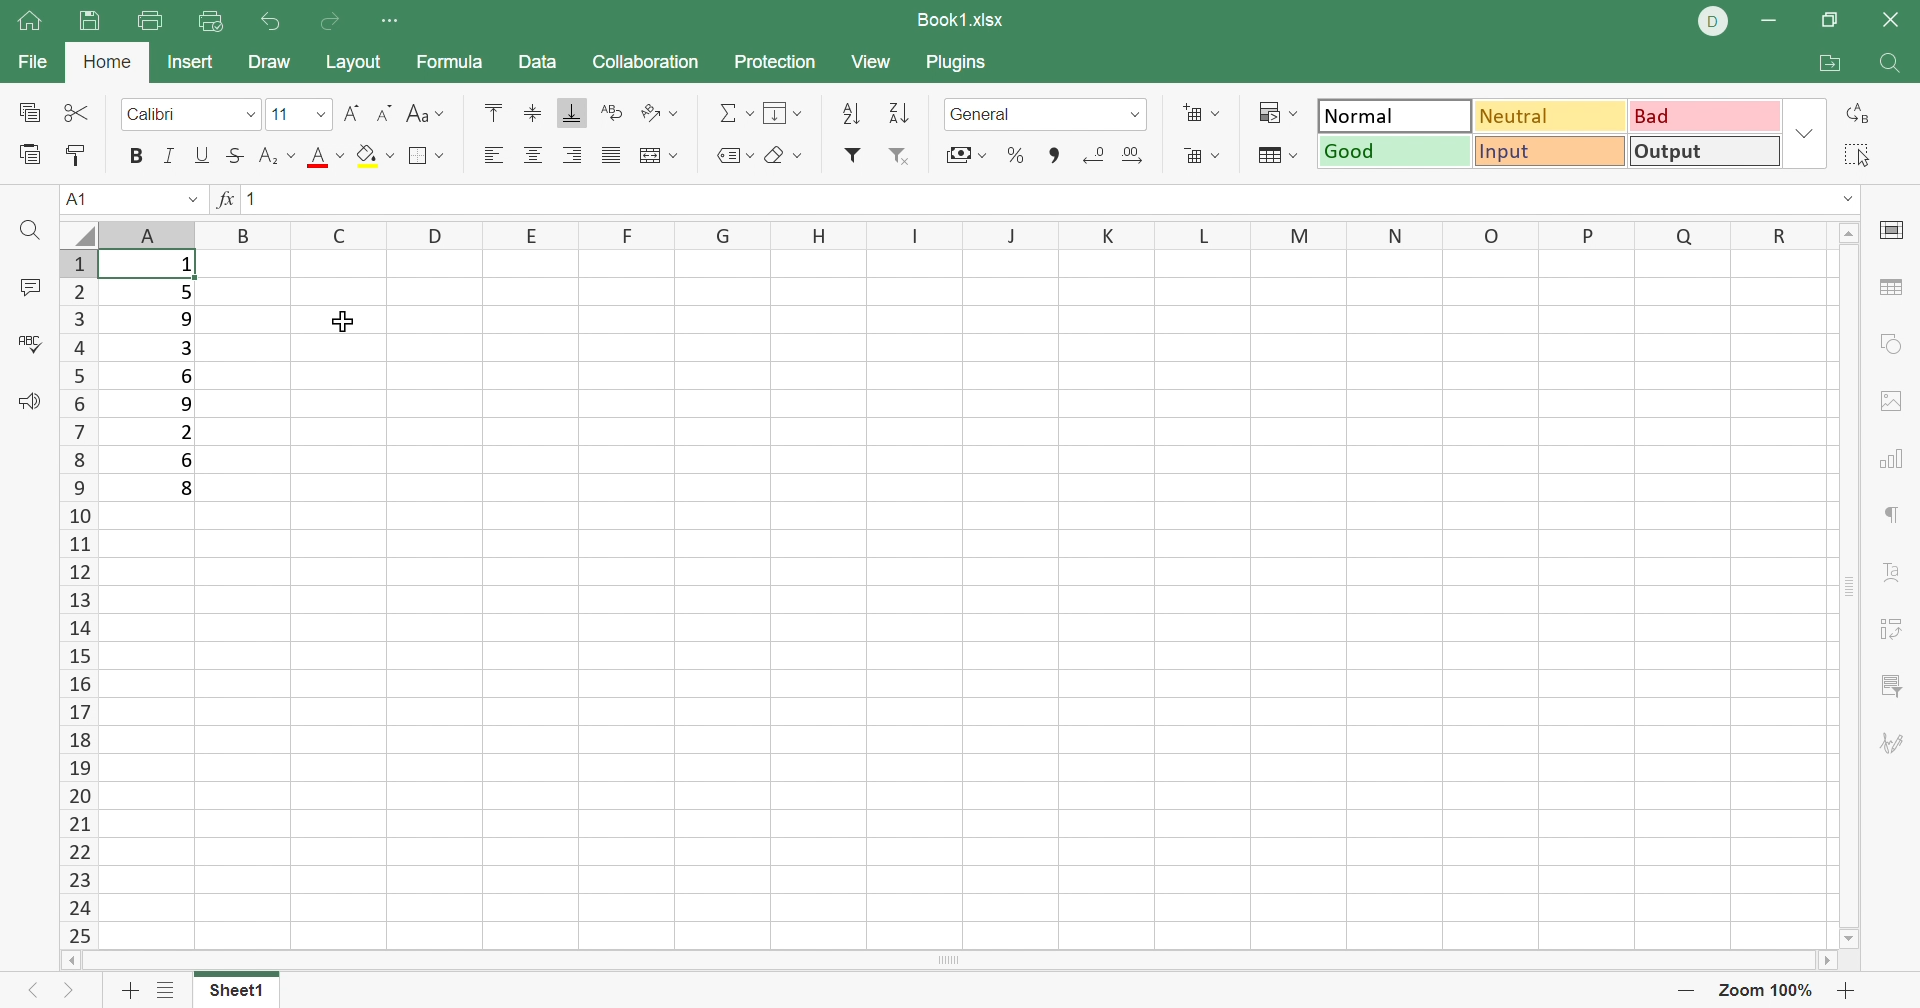 This screenshot has width=1920, height=1008. Describe the element at coordinates (1707, 115) in the screenshot. I see `Bad` at that location.